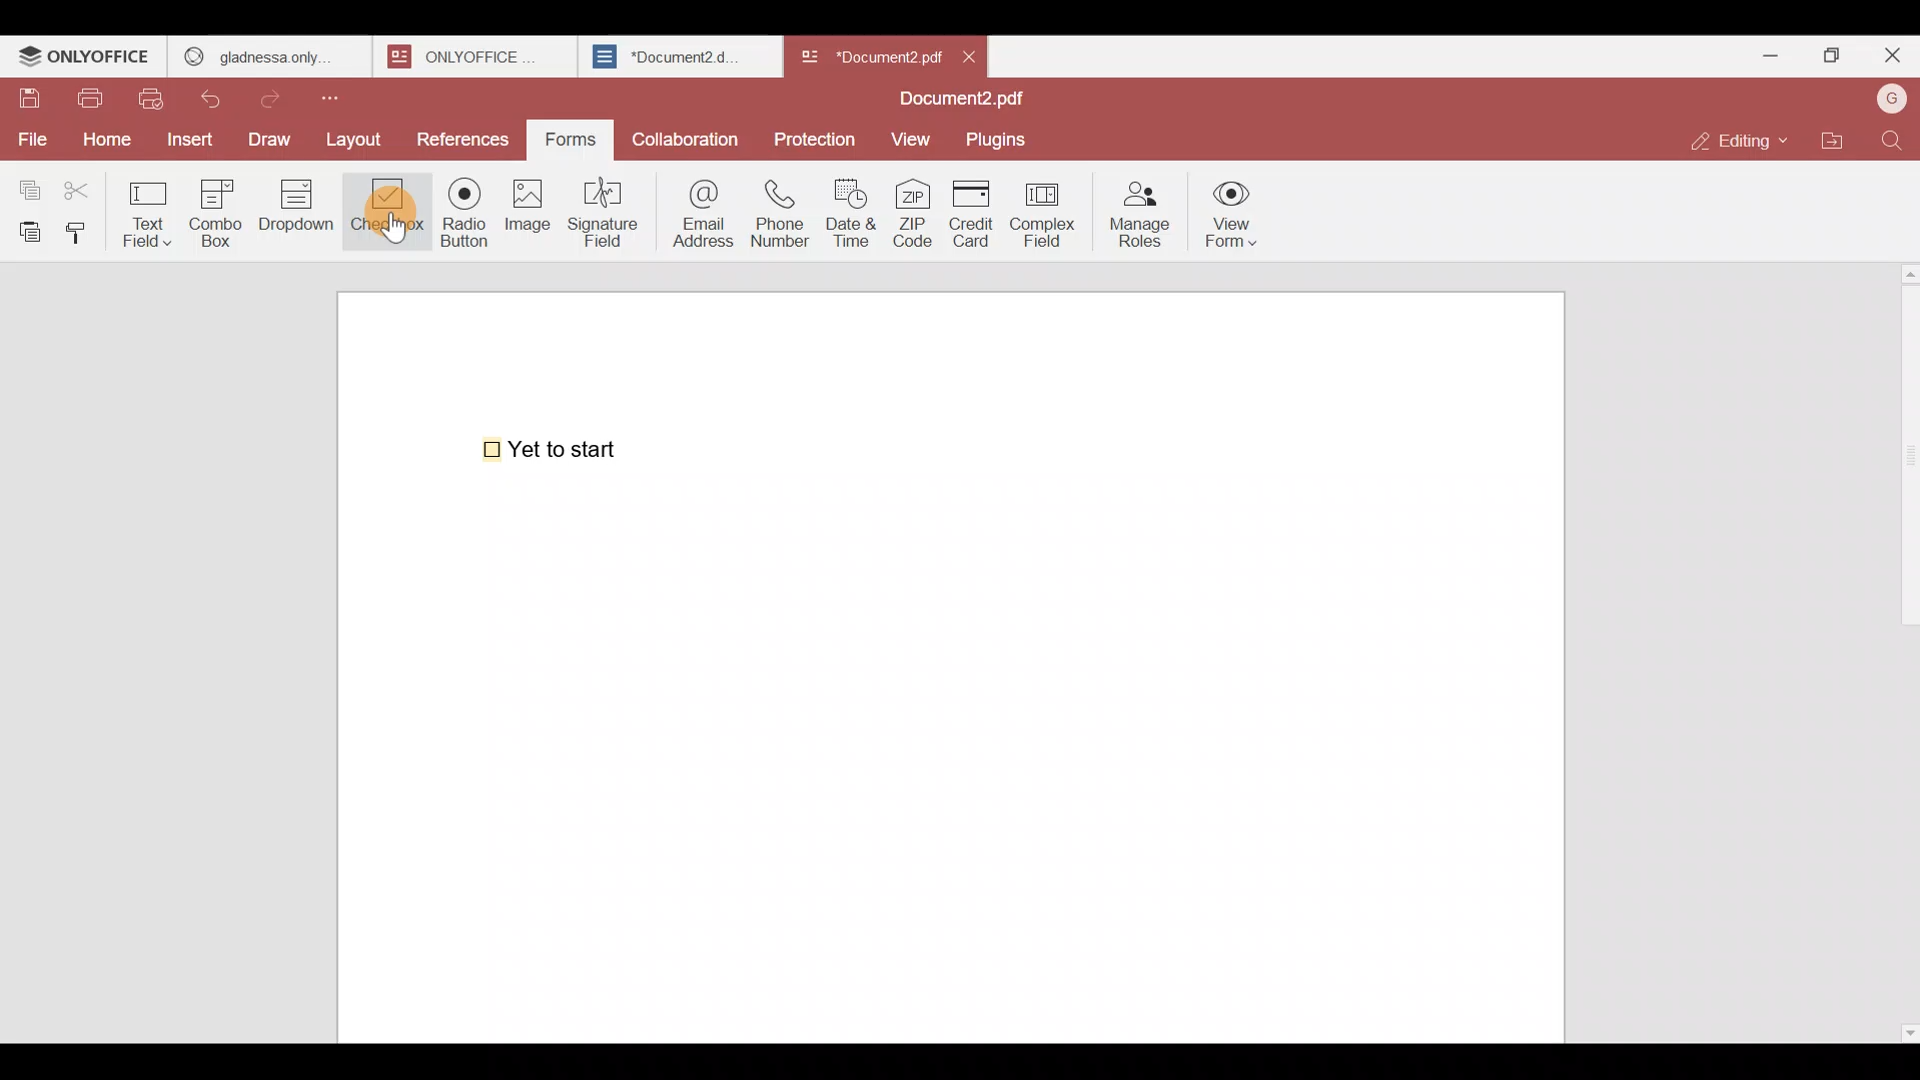 The height and width of the screenshot is (1080, 1920). I want to click on Scroll bar, so click(1903, 648).